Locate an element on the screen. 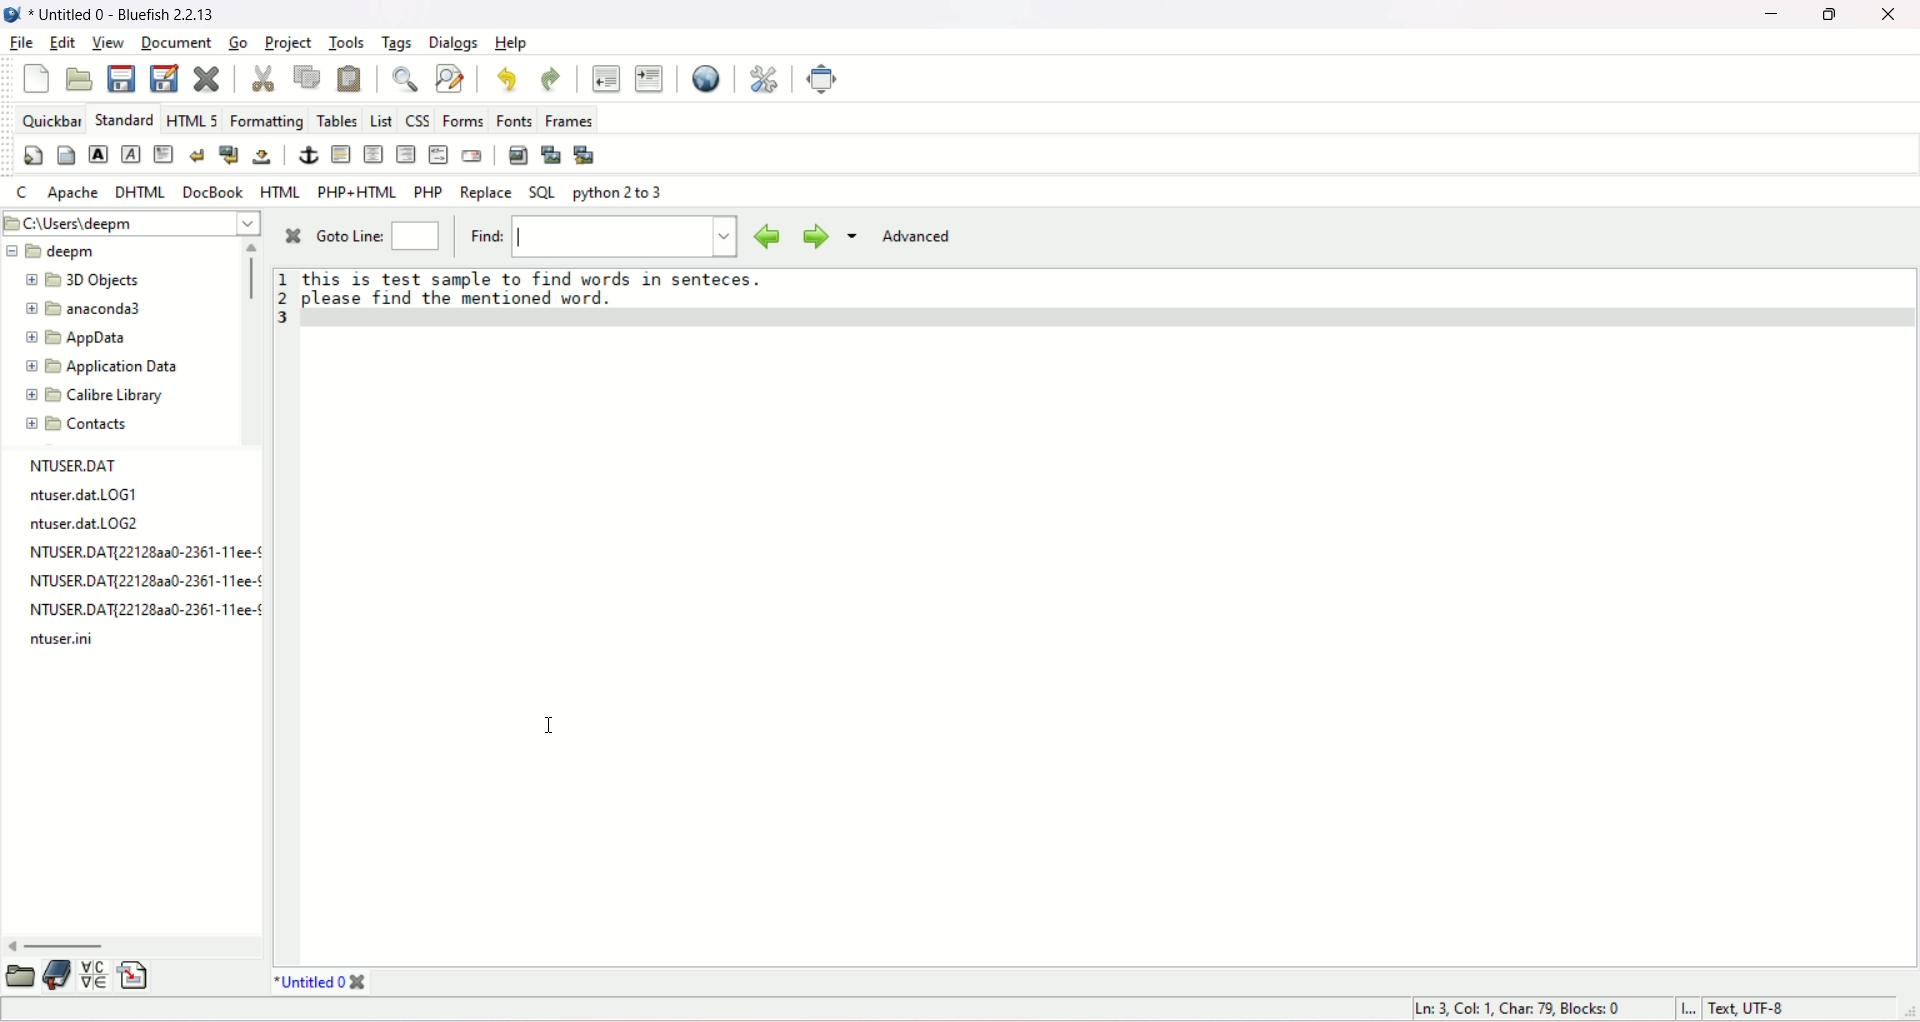  body is located at coordinates (65, 155).